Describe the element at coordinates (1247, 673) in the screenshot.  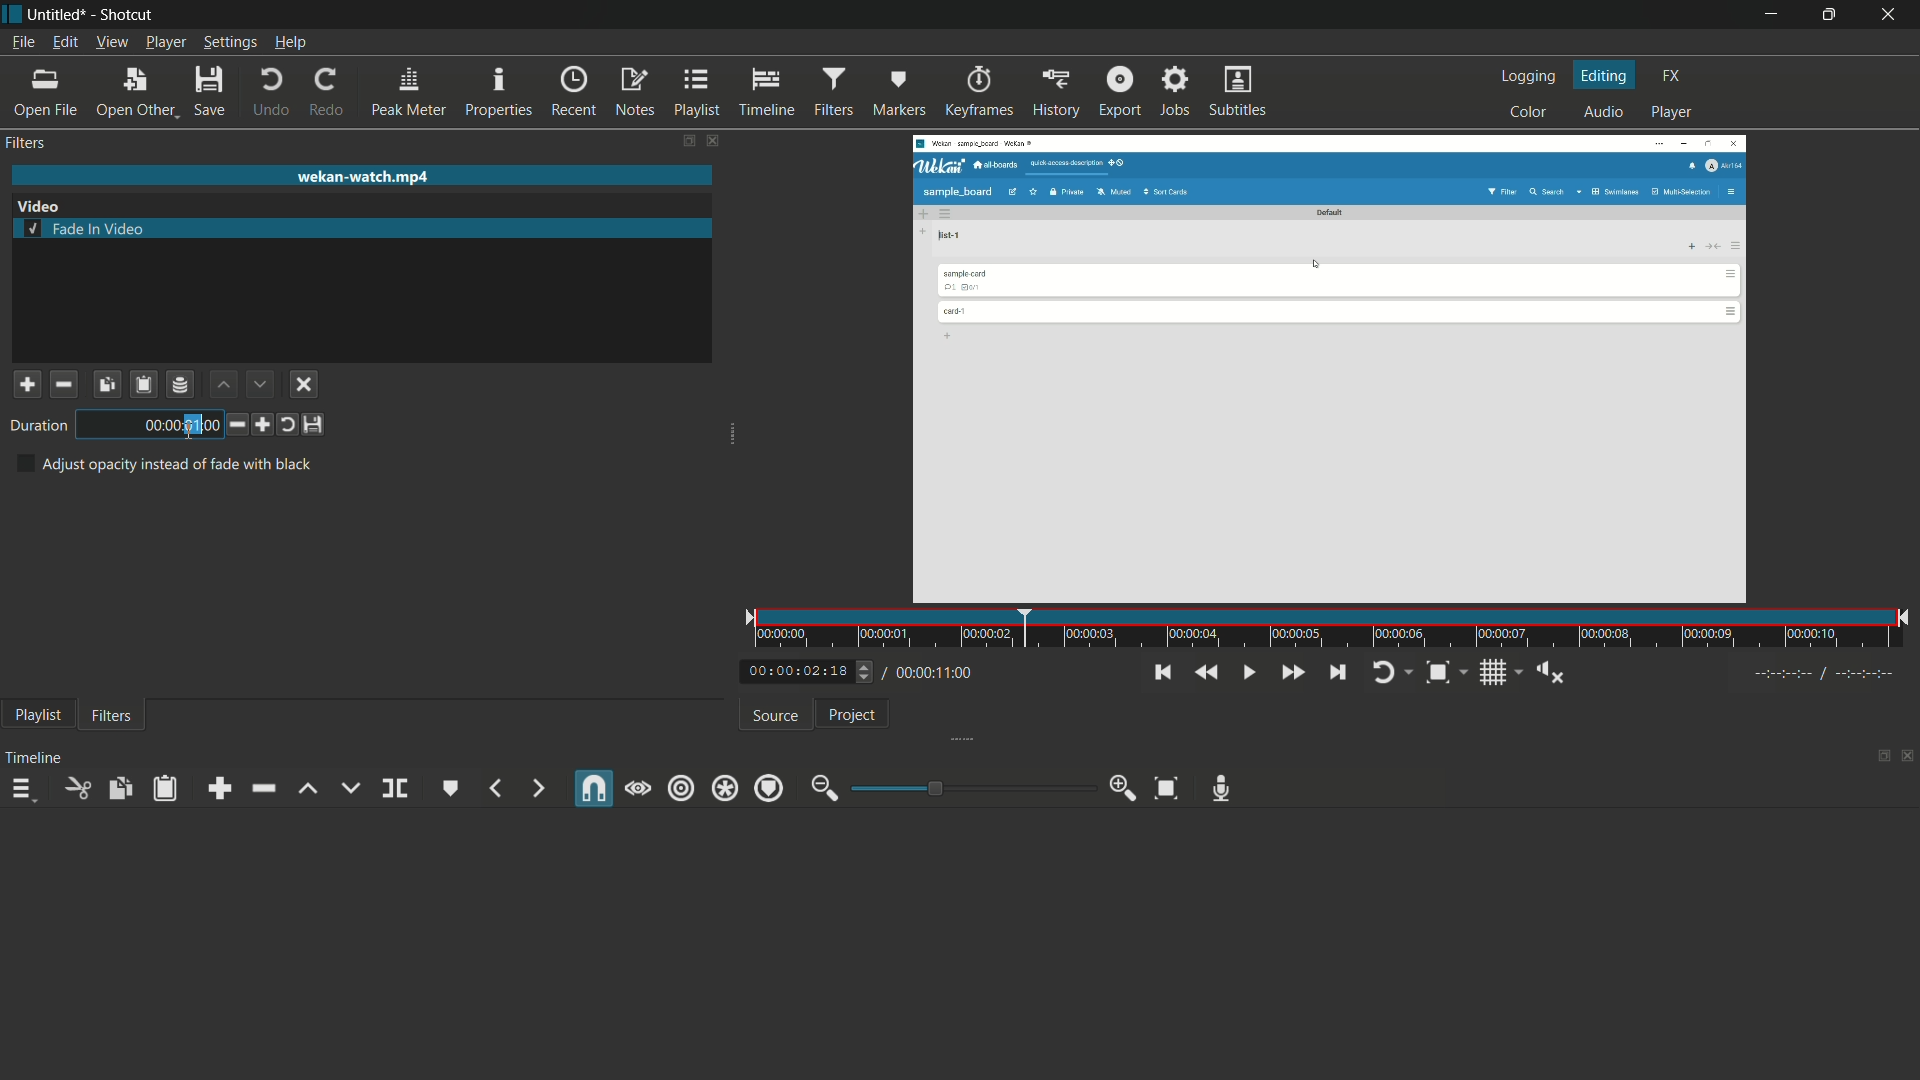
I see `toggle play or pause` at that location.